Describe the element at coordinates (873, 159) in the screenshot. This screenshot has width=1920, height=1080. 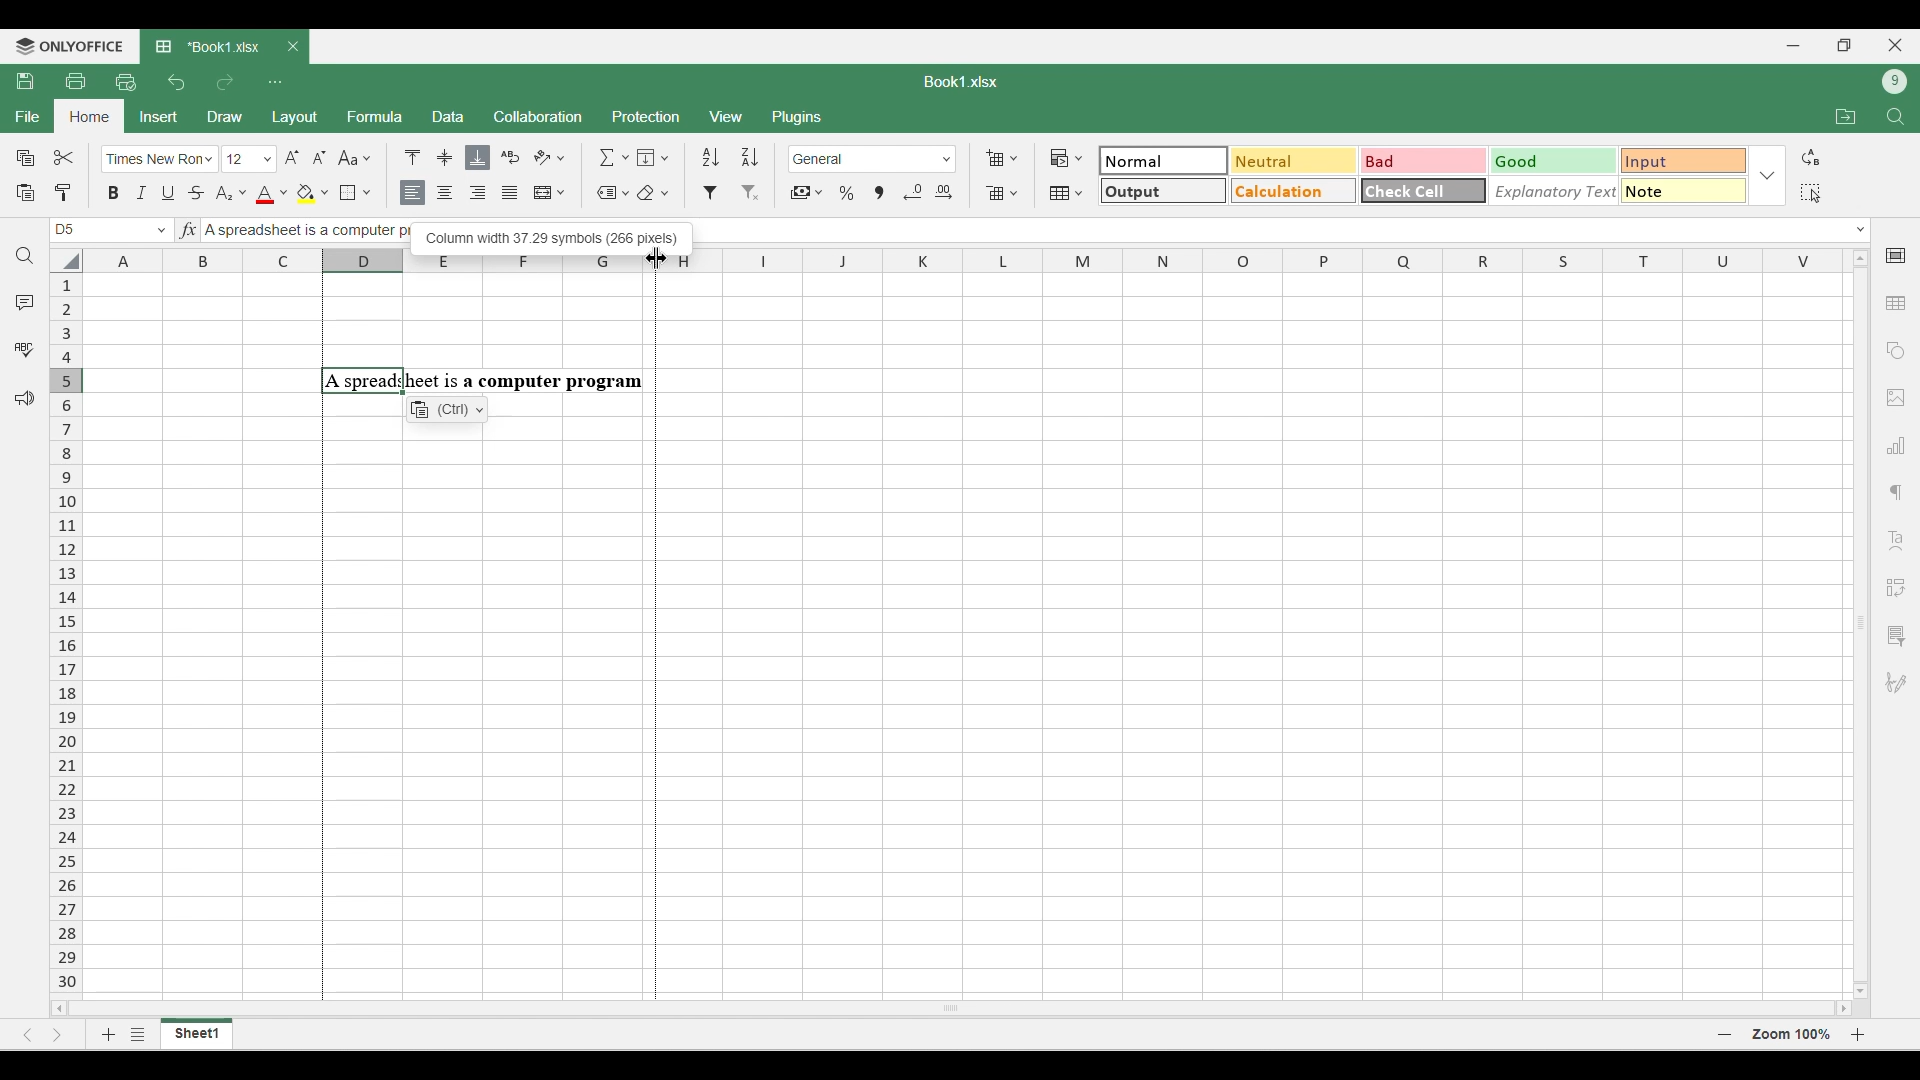
I see `Number format options` at that location.